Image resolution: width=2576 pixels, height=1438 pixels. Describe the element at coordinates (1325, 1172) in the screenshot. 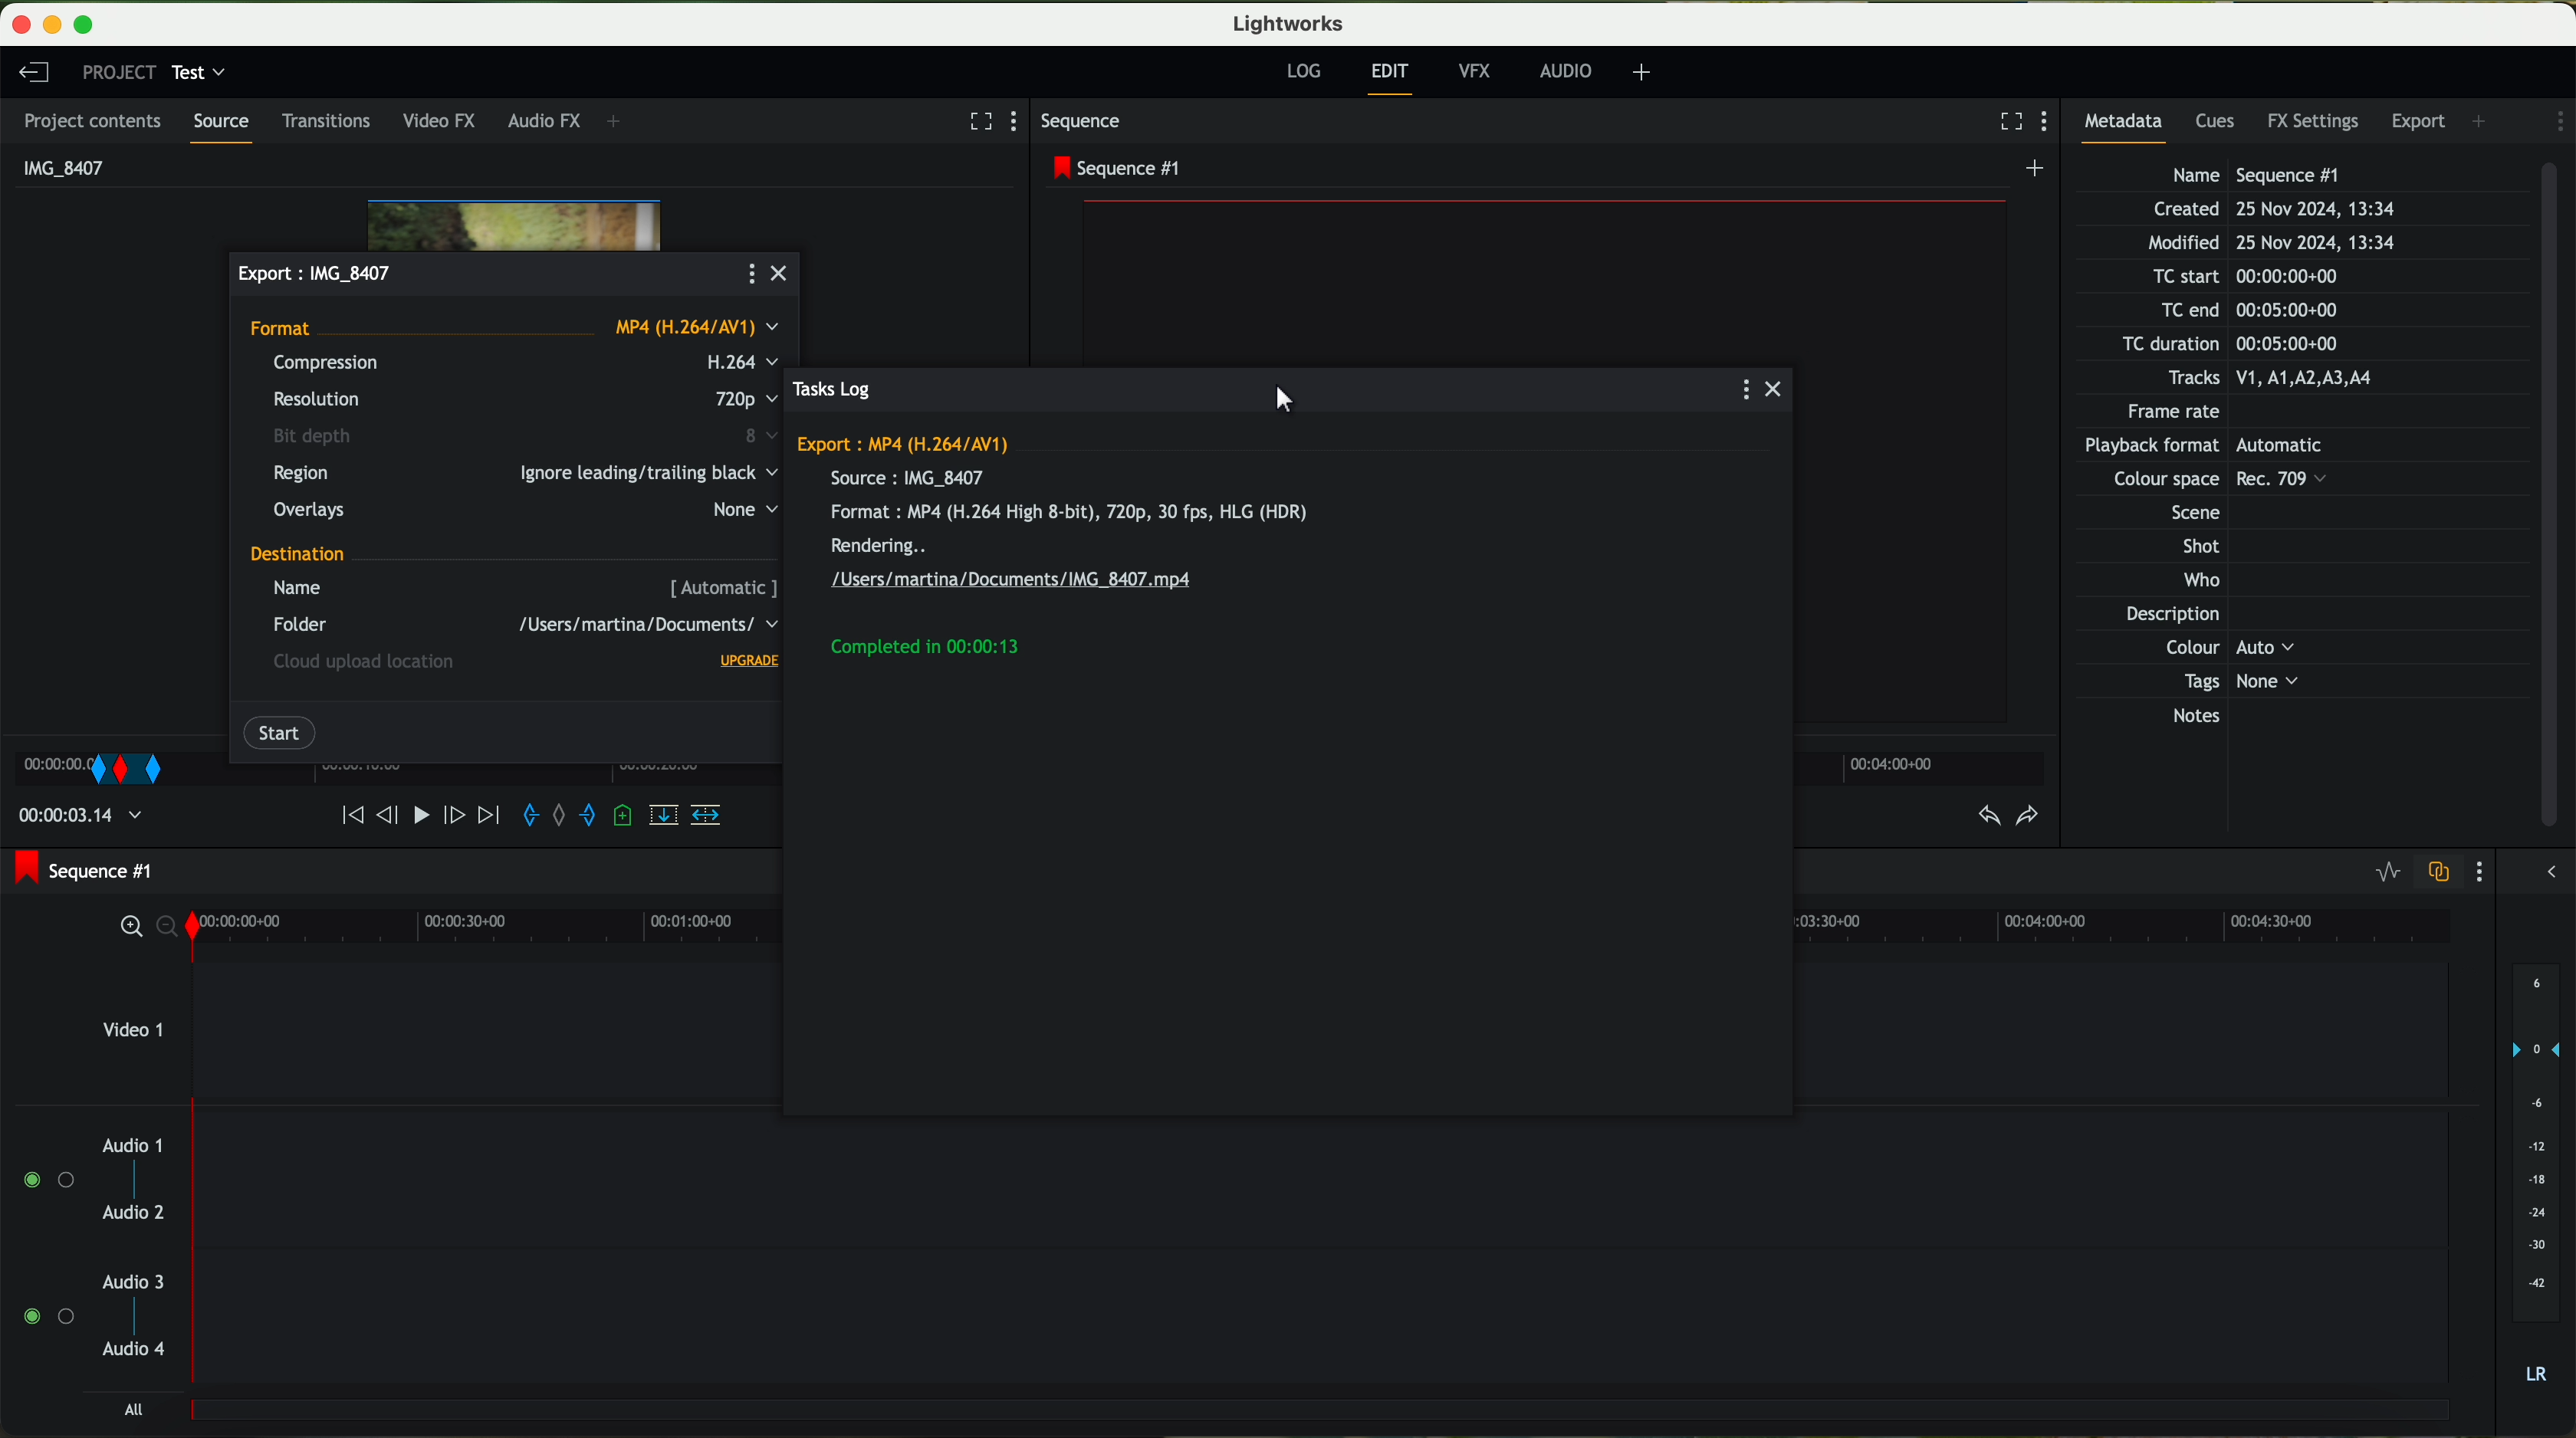

I see `track` at that location.